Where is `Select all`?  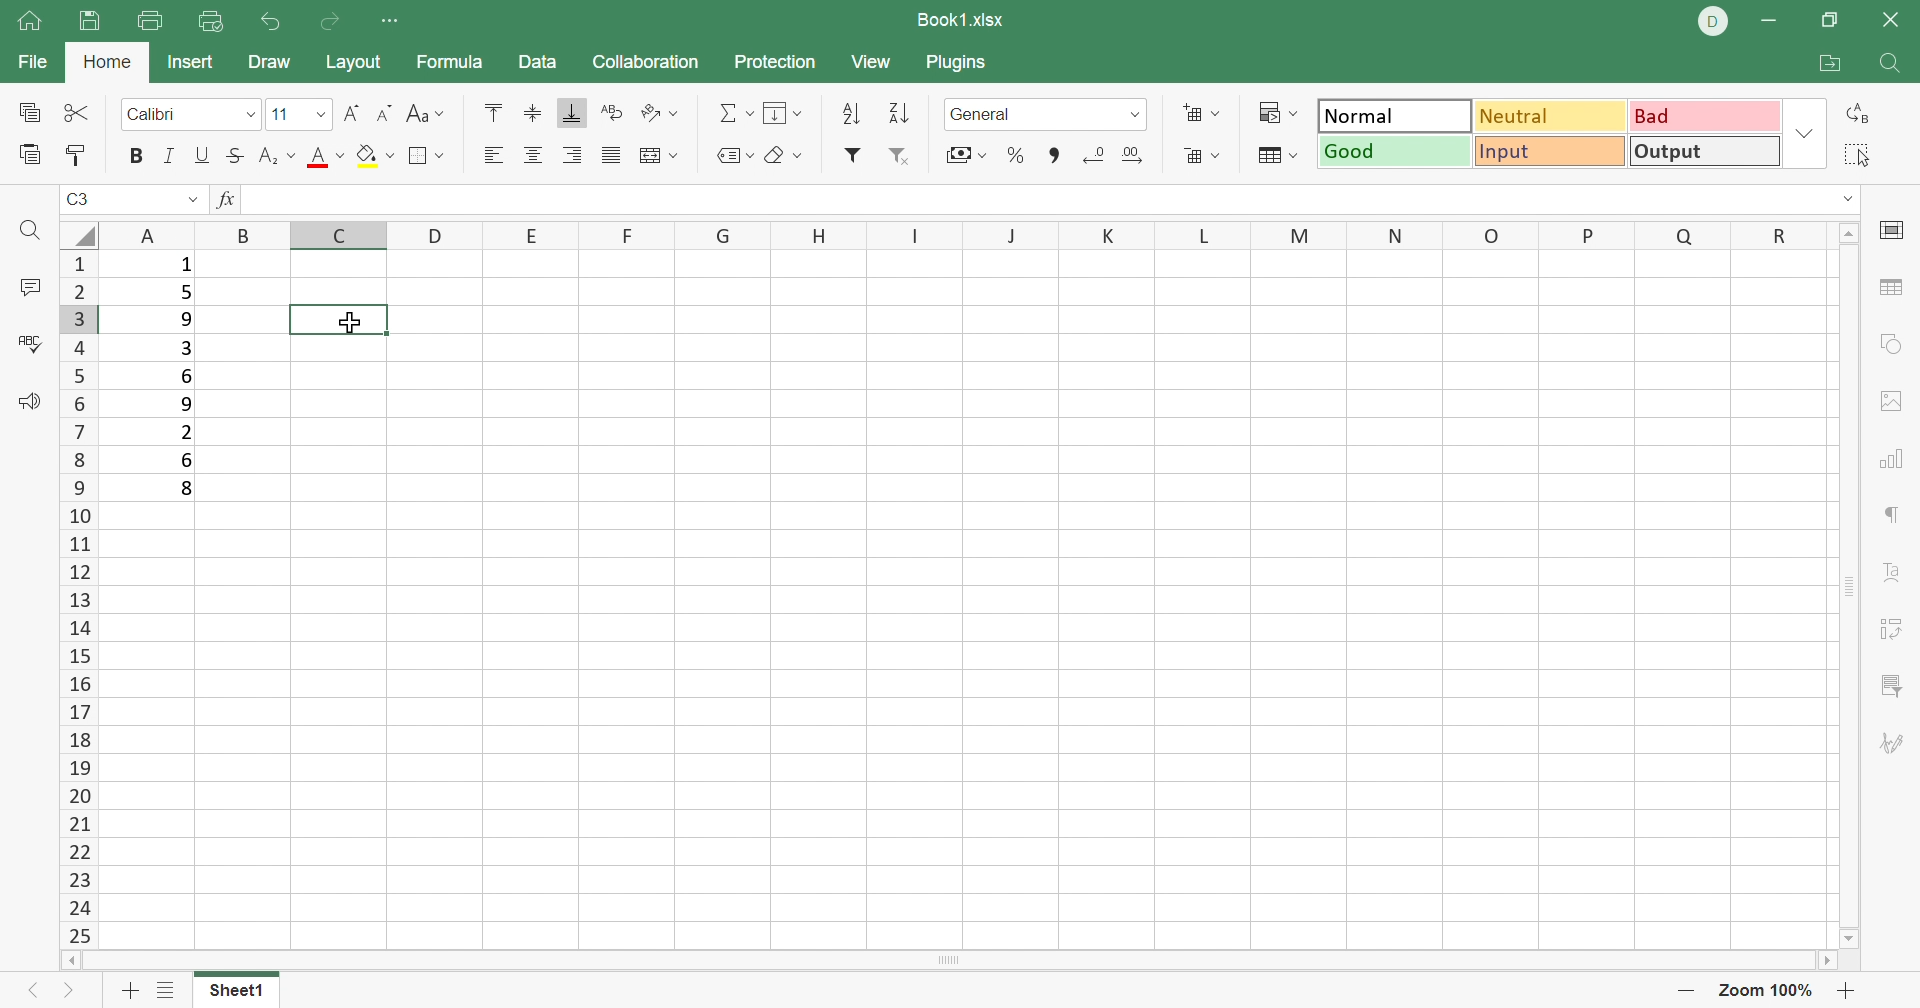 Select all is located at coordinates (1858, 158).